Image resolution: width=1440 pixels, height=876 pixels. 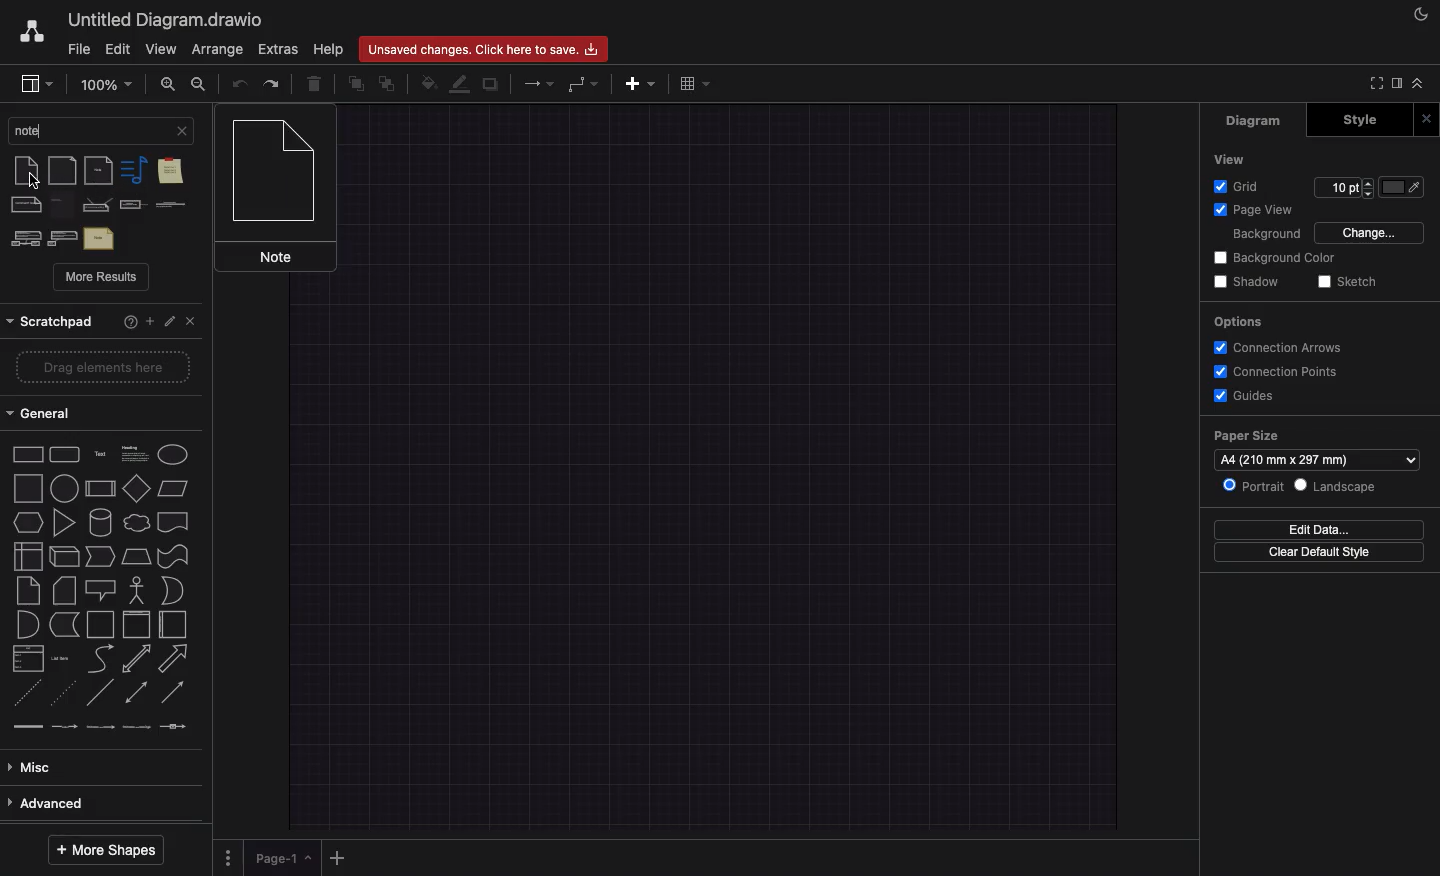 I want to click on edit grid pt, so click(x=1337, y=188).